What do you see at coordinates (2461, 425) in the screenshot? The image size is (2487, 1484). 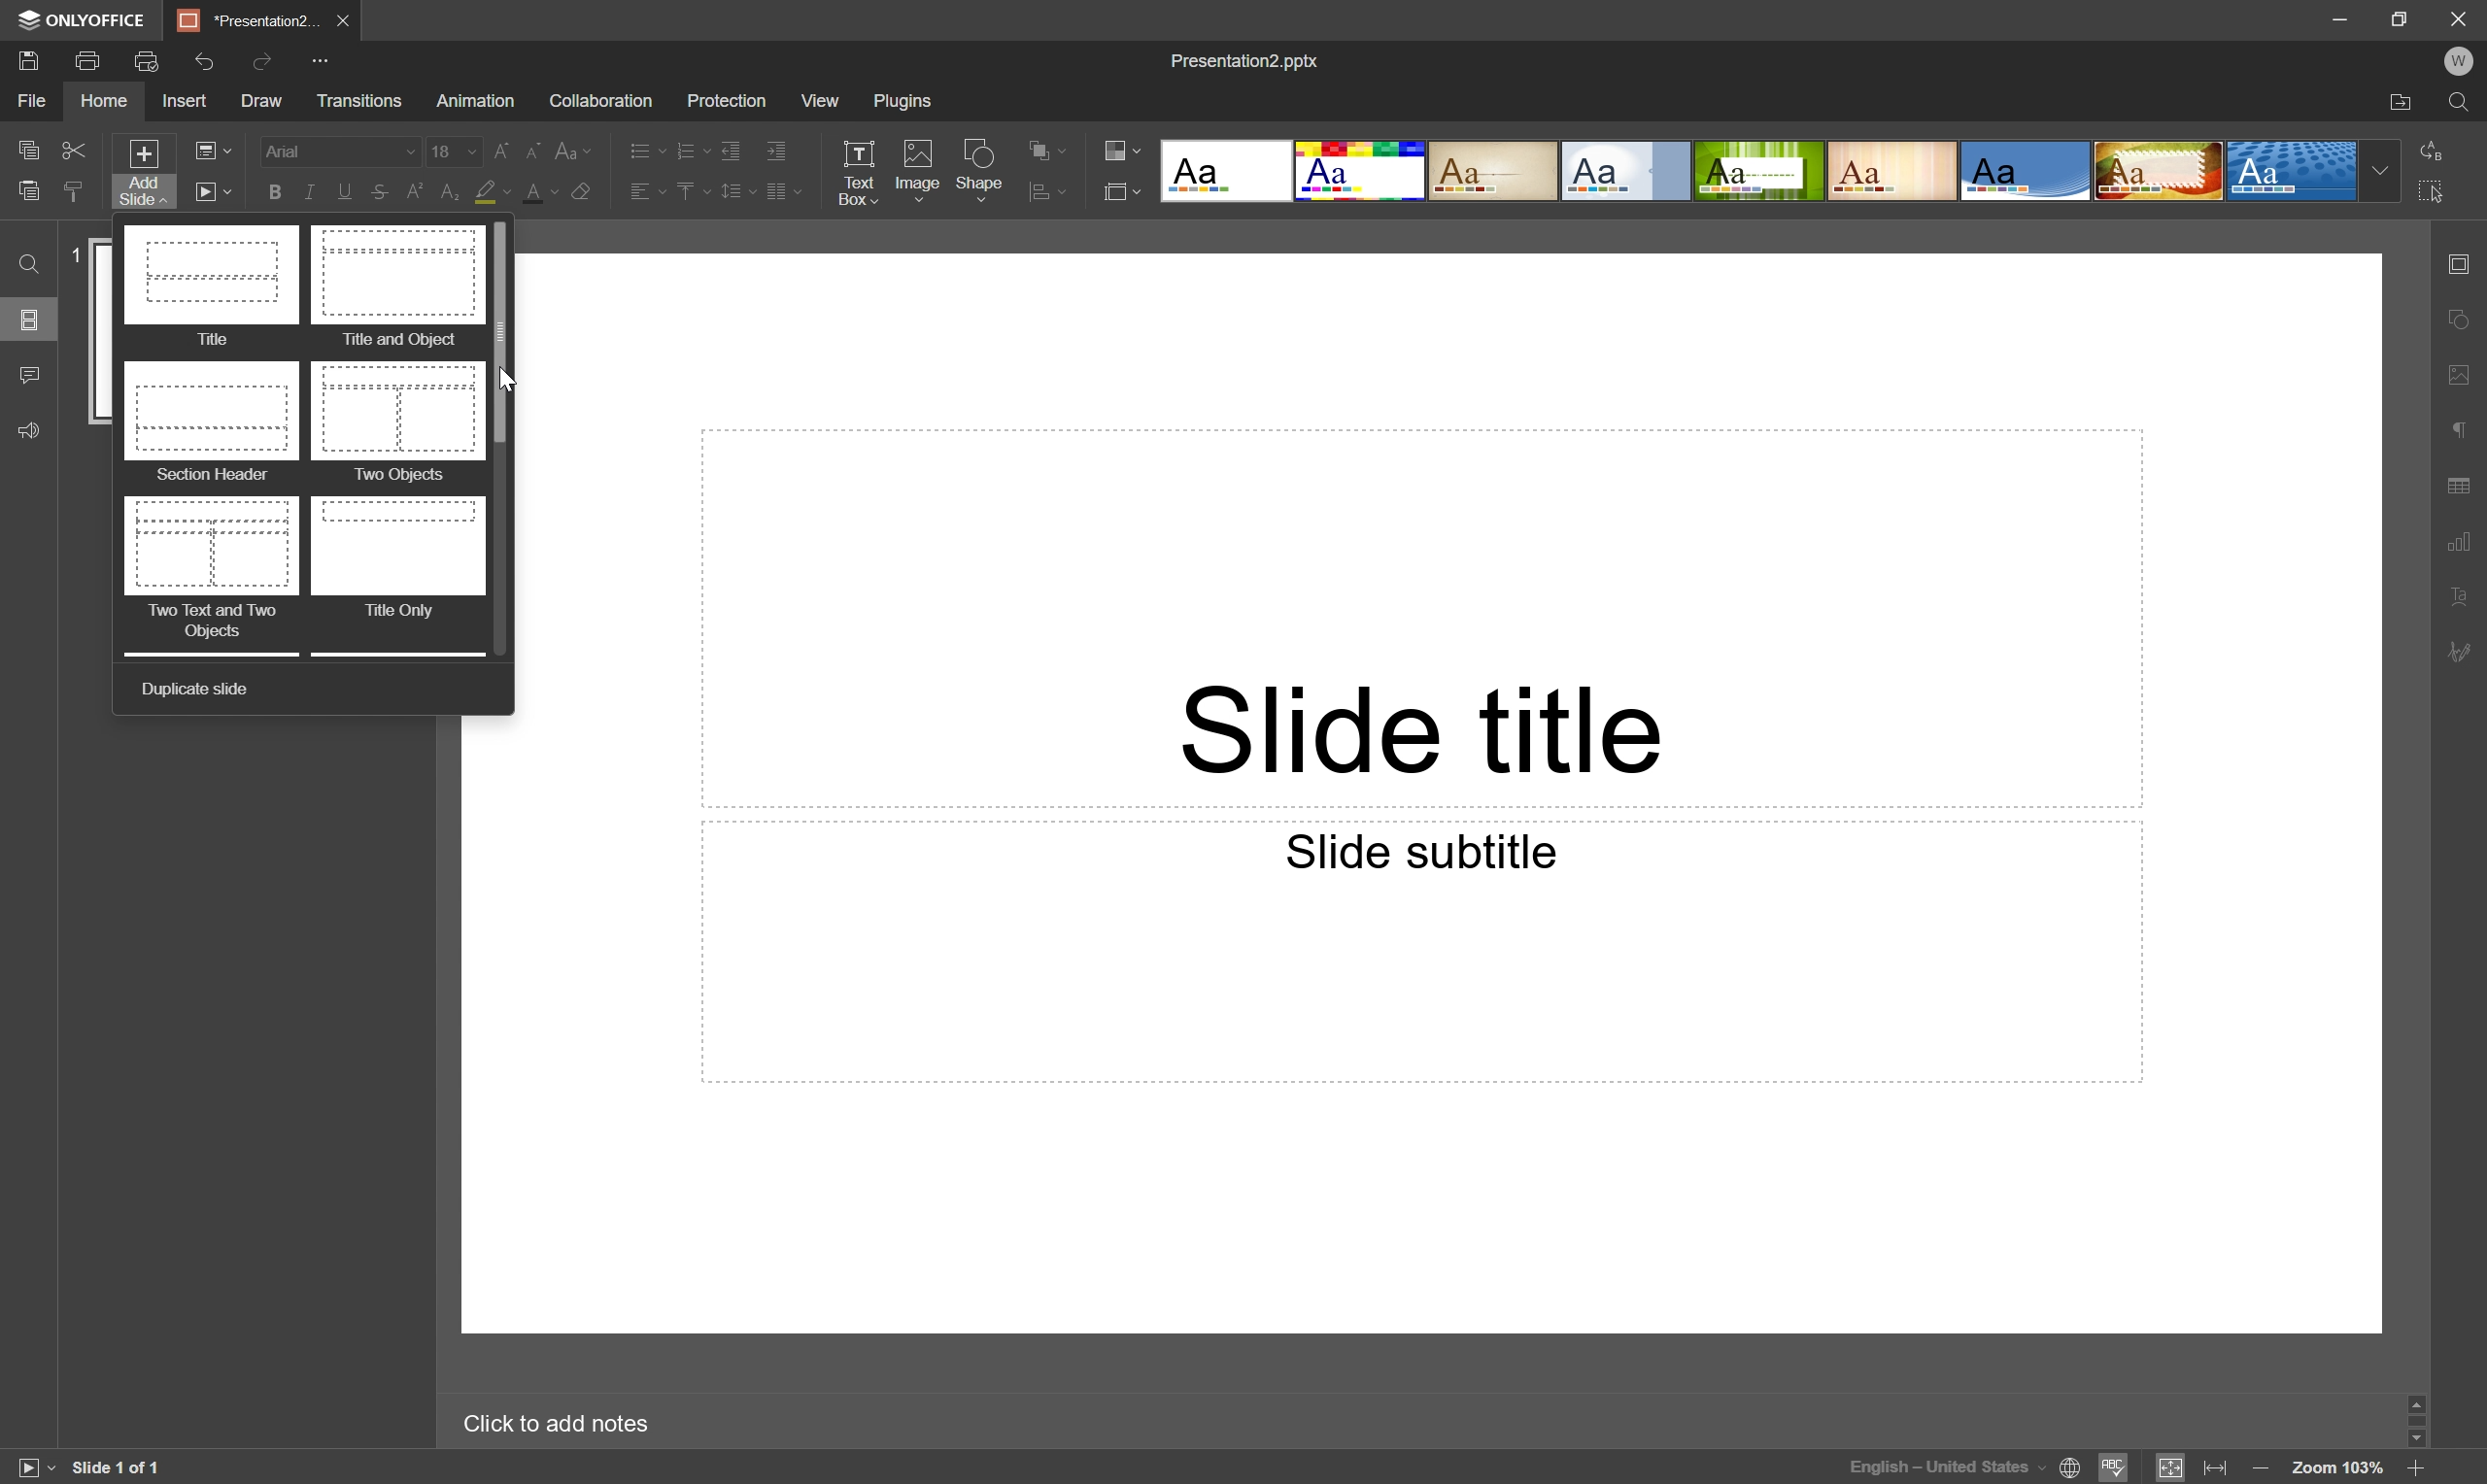 I see `Paragraph settings` at bounding box center [2461, 425].